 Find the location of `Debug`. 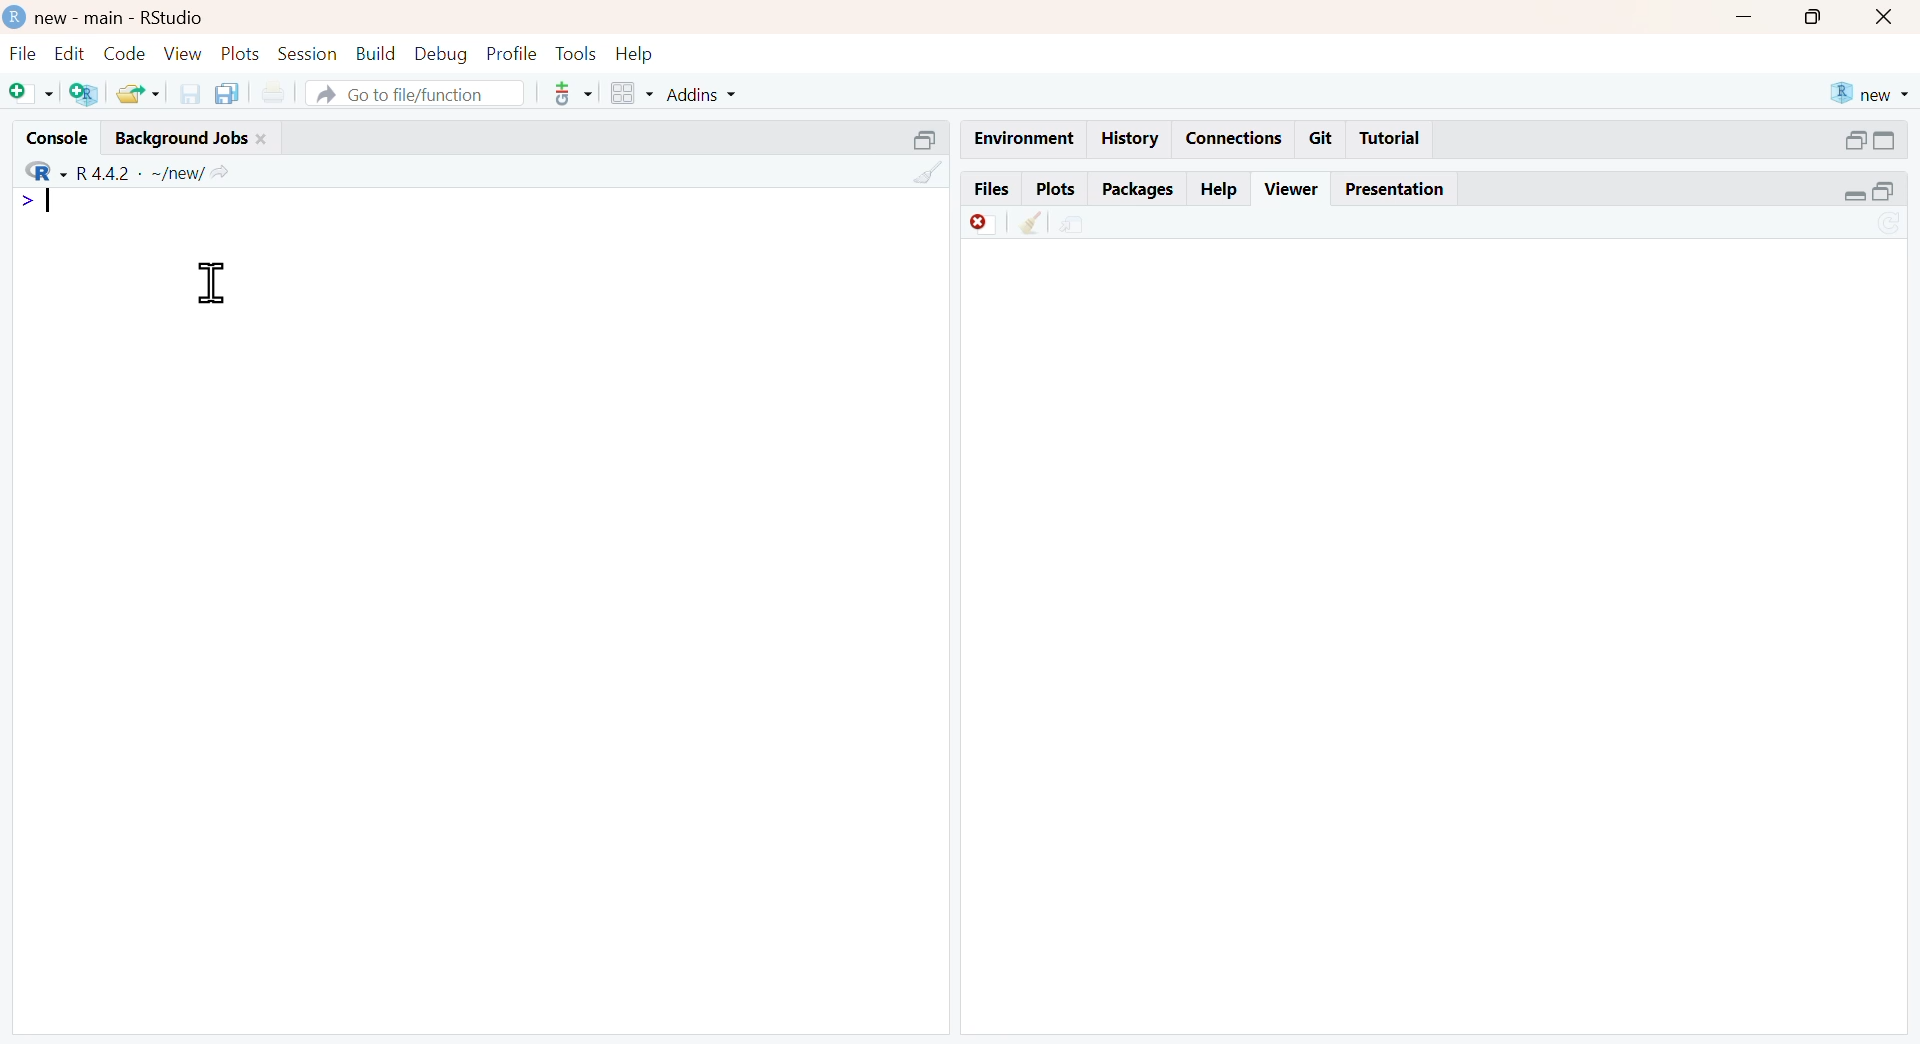

Debug is located at coordinates (441, 54).